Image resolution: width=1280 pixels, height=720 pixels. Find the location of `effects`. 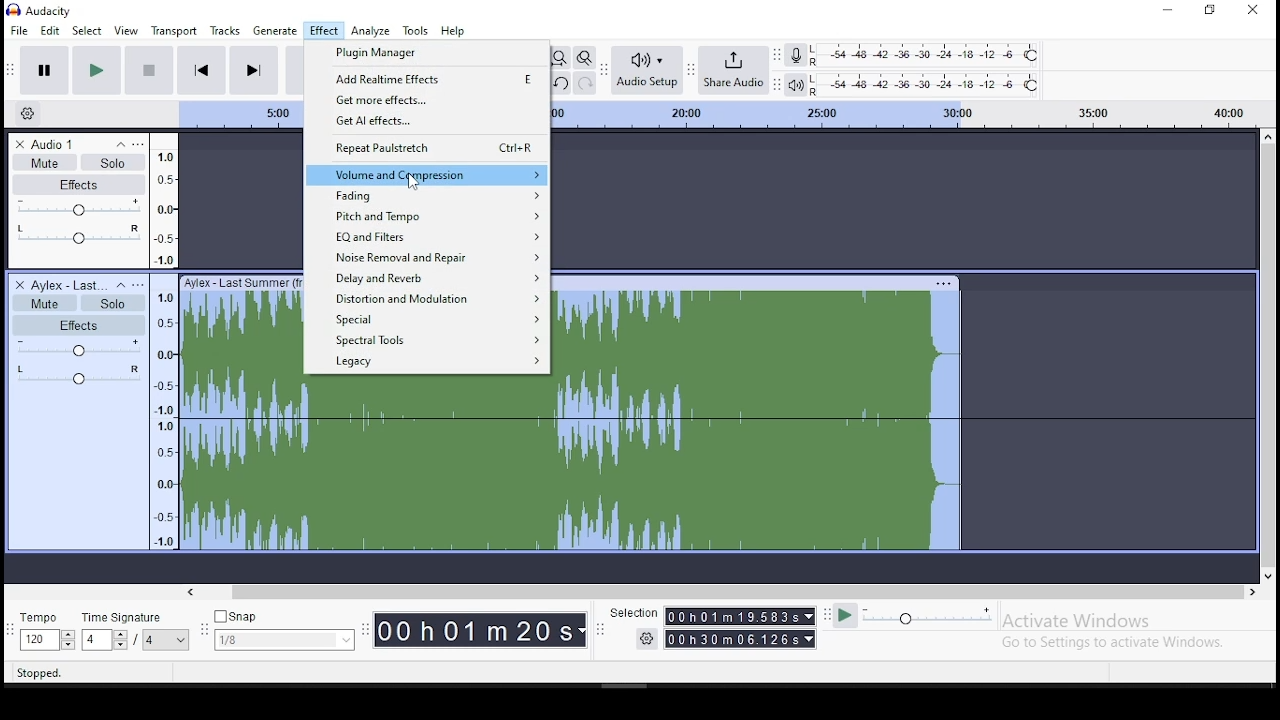

effects is located at coordinates (79, 325).